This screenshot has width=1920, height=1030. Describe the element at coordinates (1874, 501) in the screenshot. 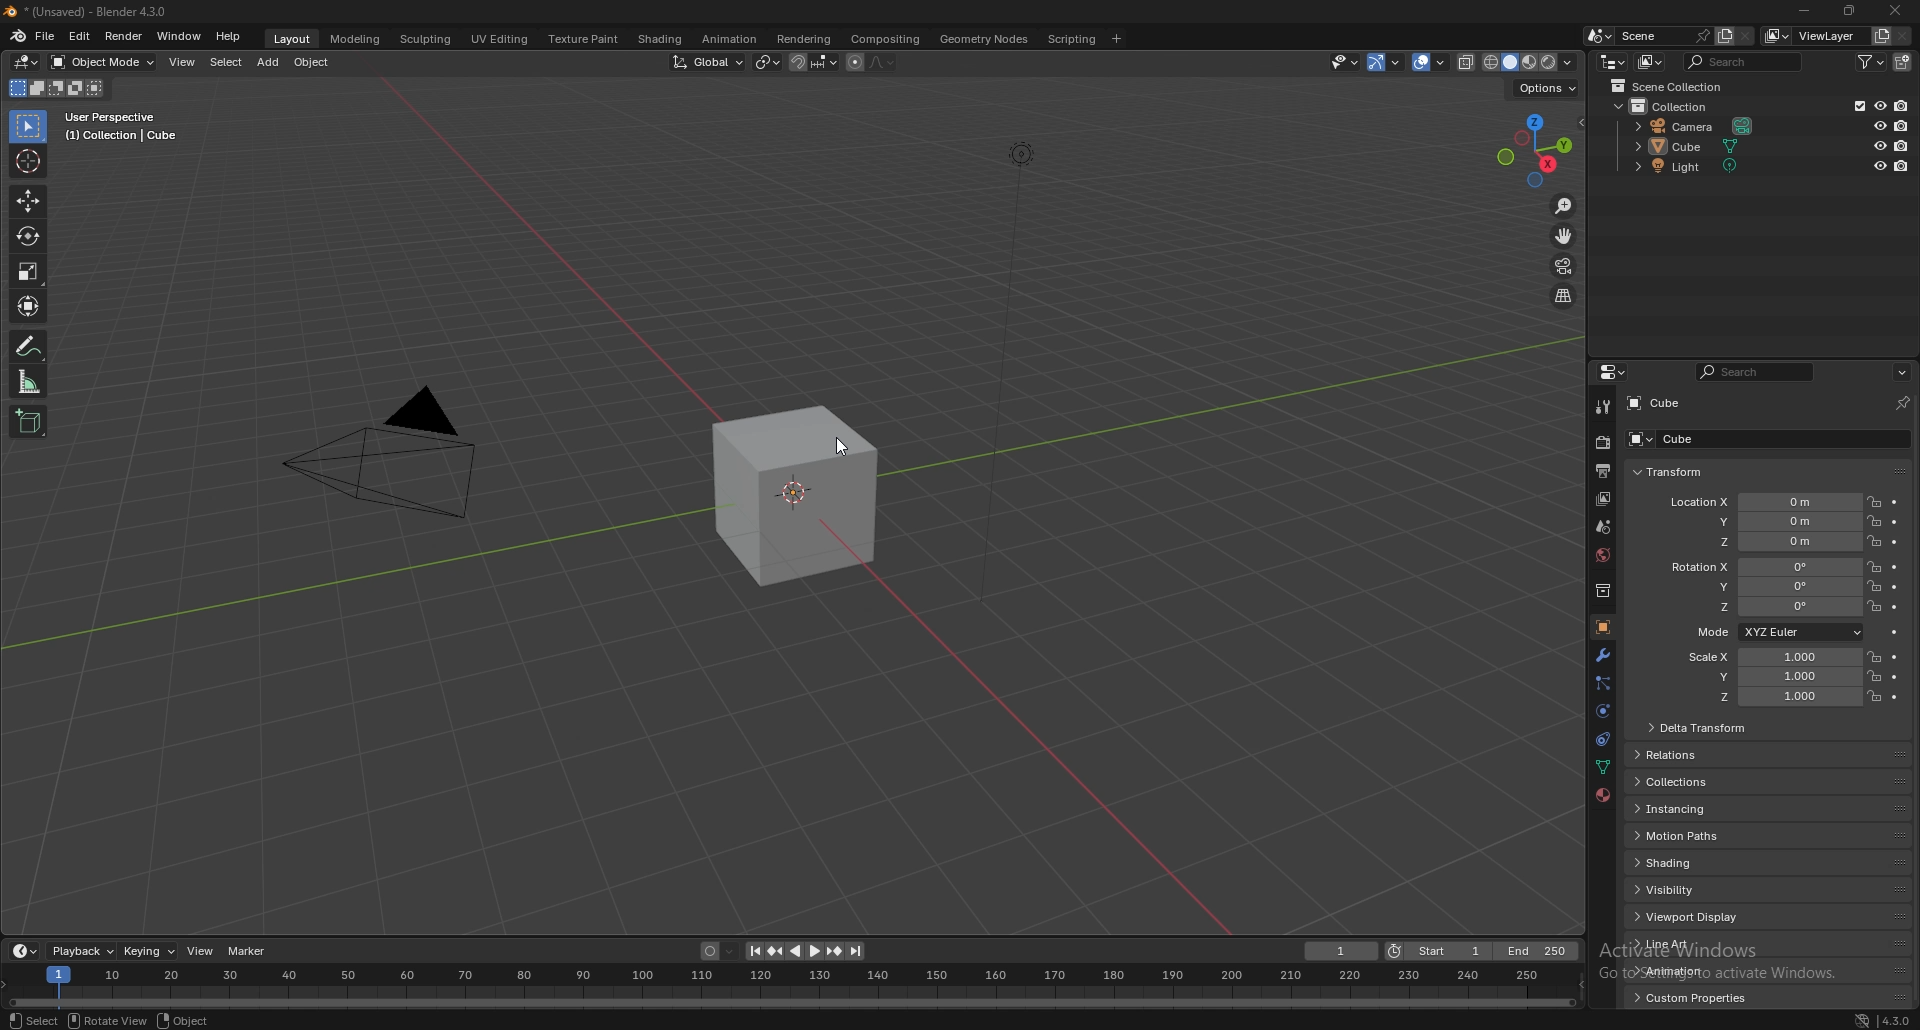

I see `lock` at that location.